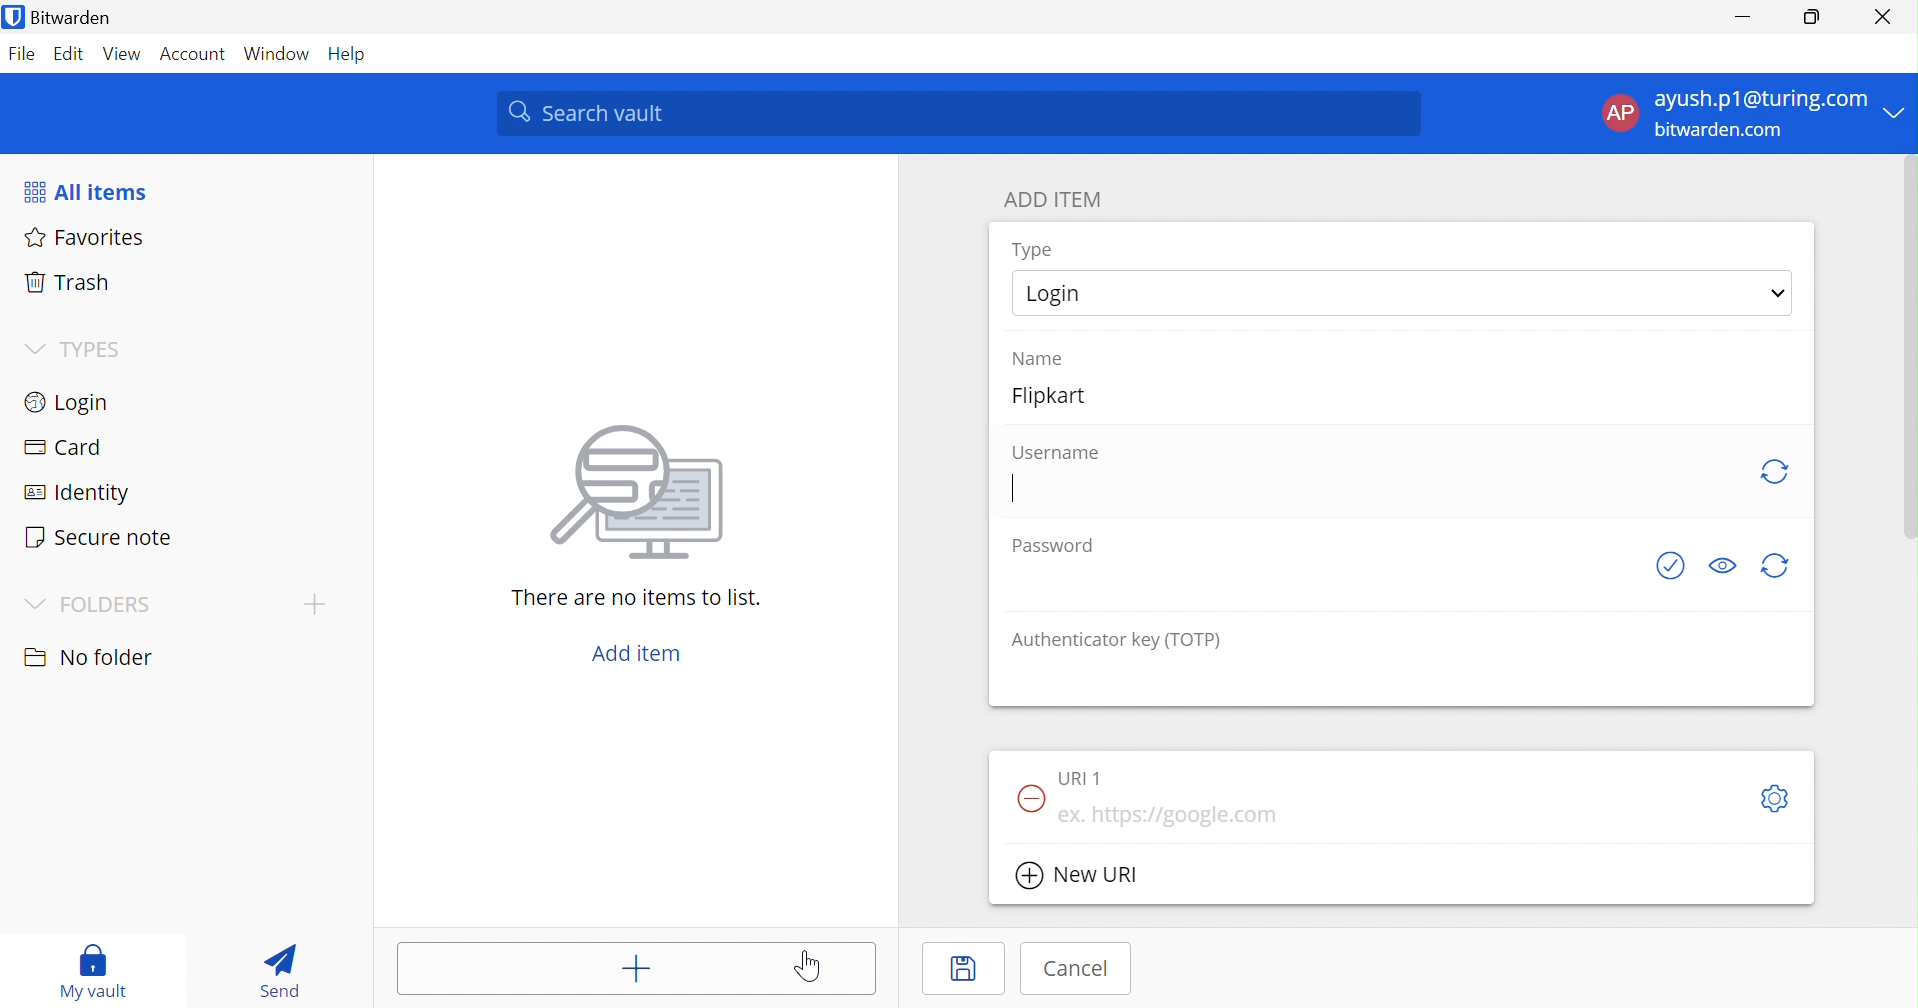 This screenshot has height=1008, width=1918. I want to click on My vault, so click(97, 970).